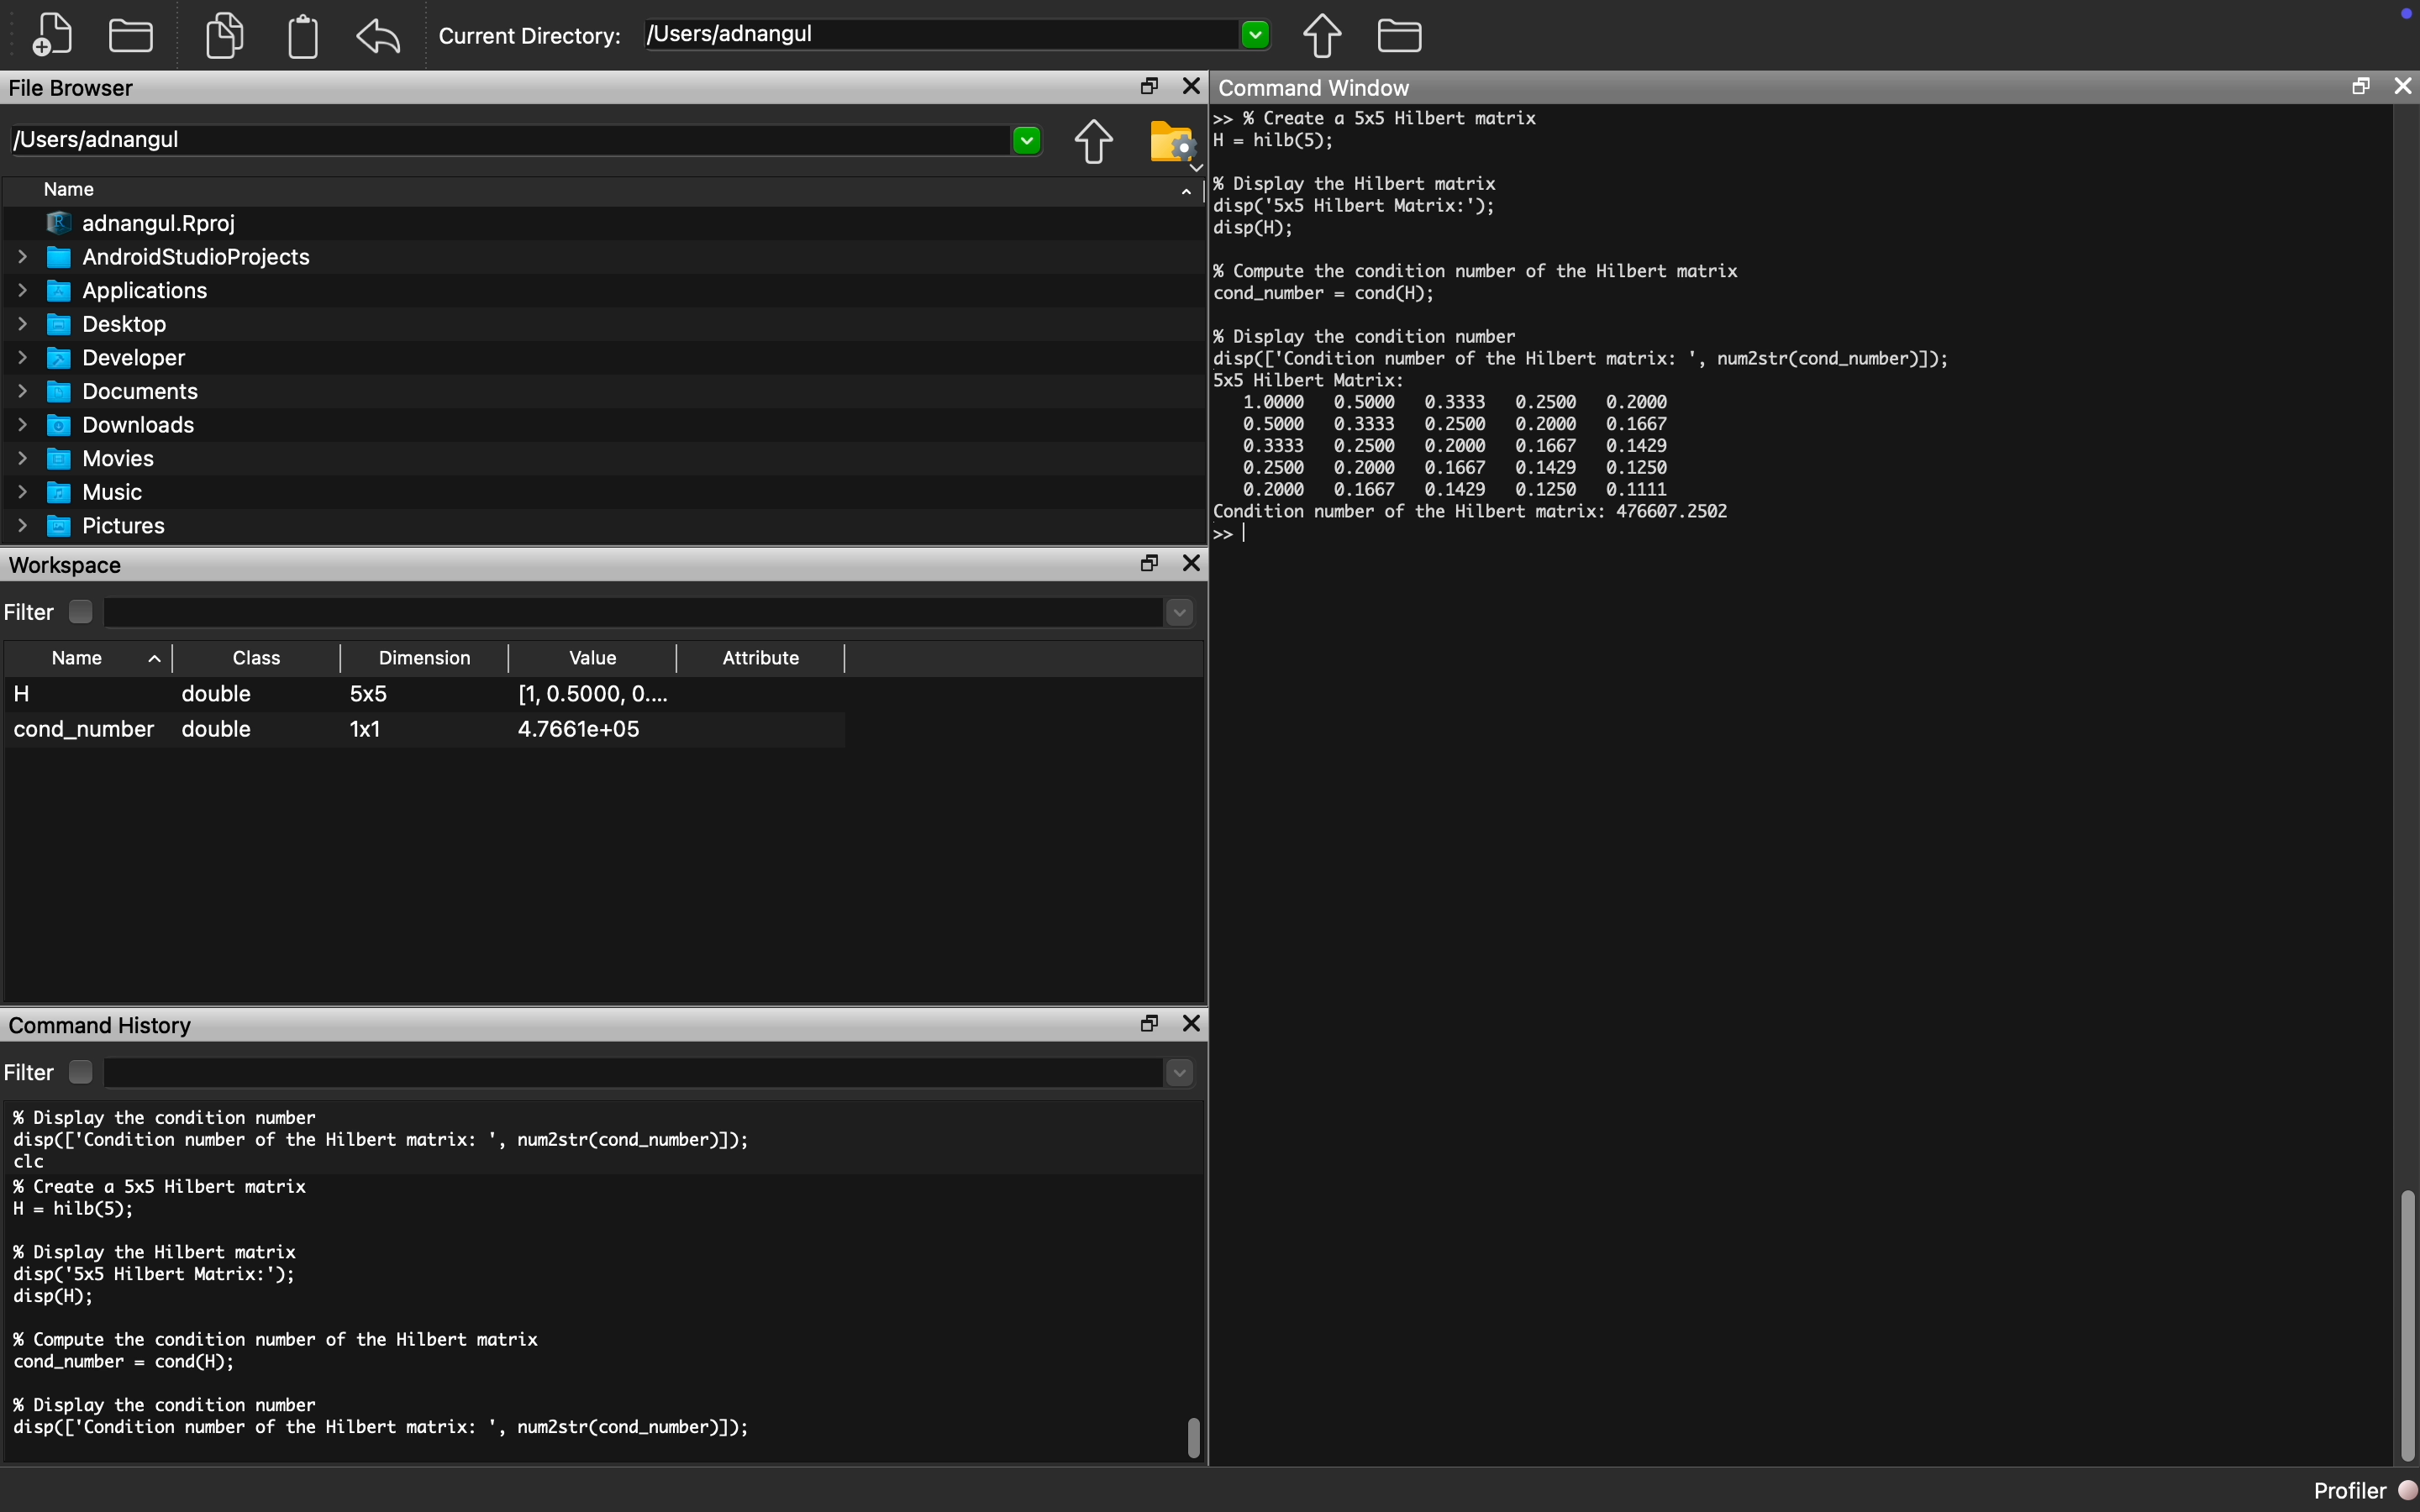 The width and height of the screenshot is (2420, 1512). Describe the element at coordinates (163, 1198) in the screenshot. I see `% Create a 5x5 Hilbert matrix
H = hilb(5);` at that location.